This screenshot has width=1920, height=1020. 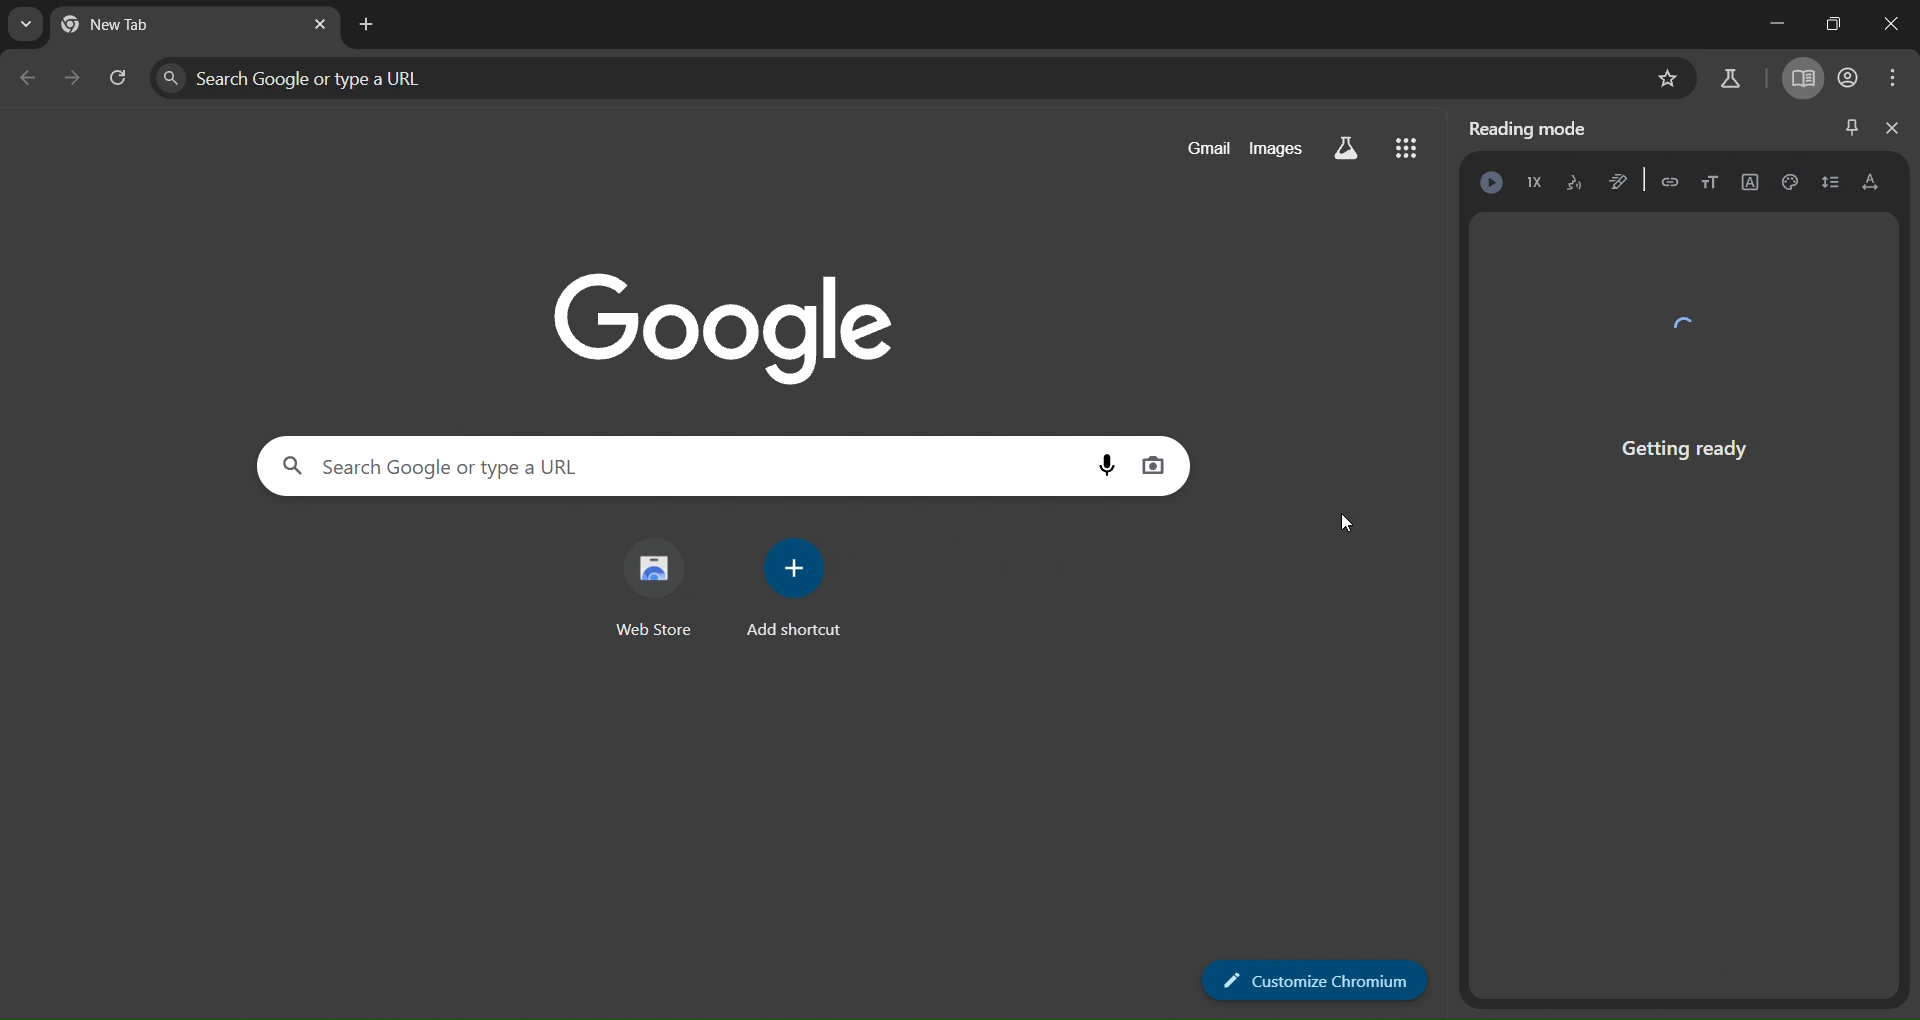 I want to click on cursor, so click(x=1352, y=530).